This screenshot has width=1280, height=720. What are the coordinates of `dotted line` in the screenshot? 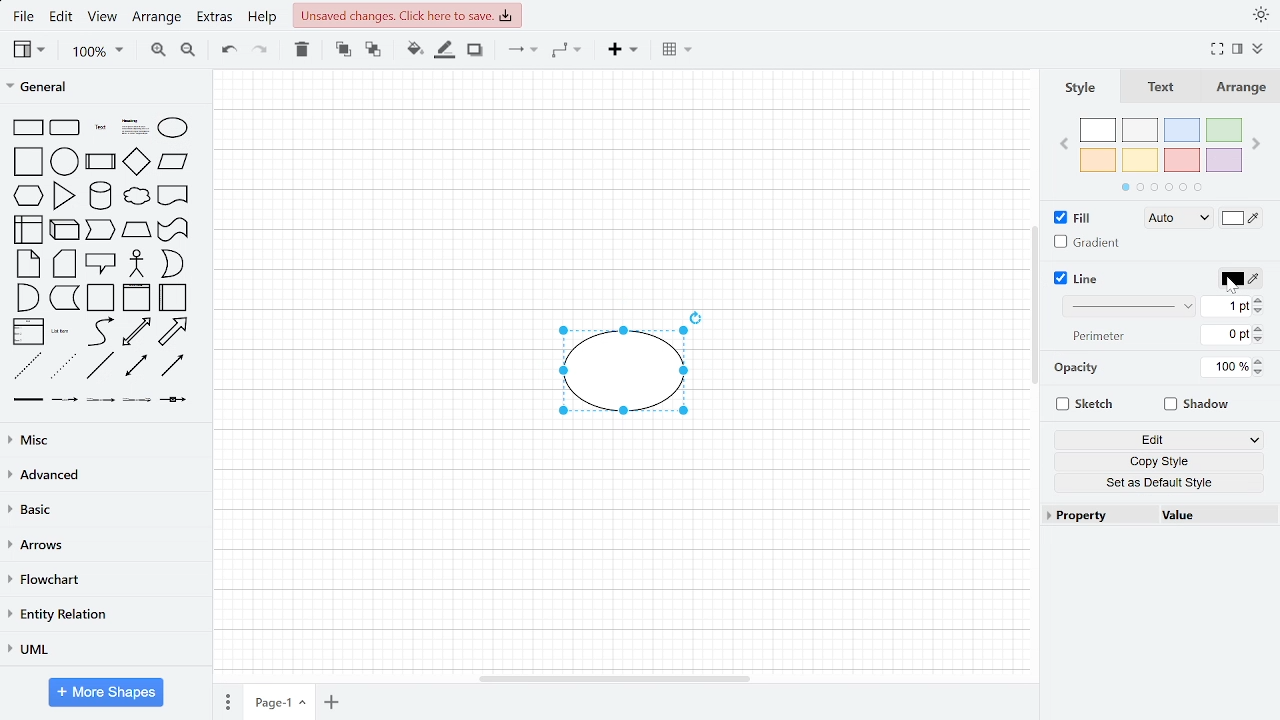 It's located at (63, 367).